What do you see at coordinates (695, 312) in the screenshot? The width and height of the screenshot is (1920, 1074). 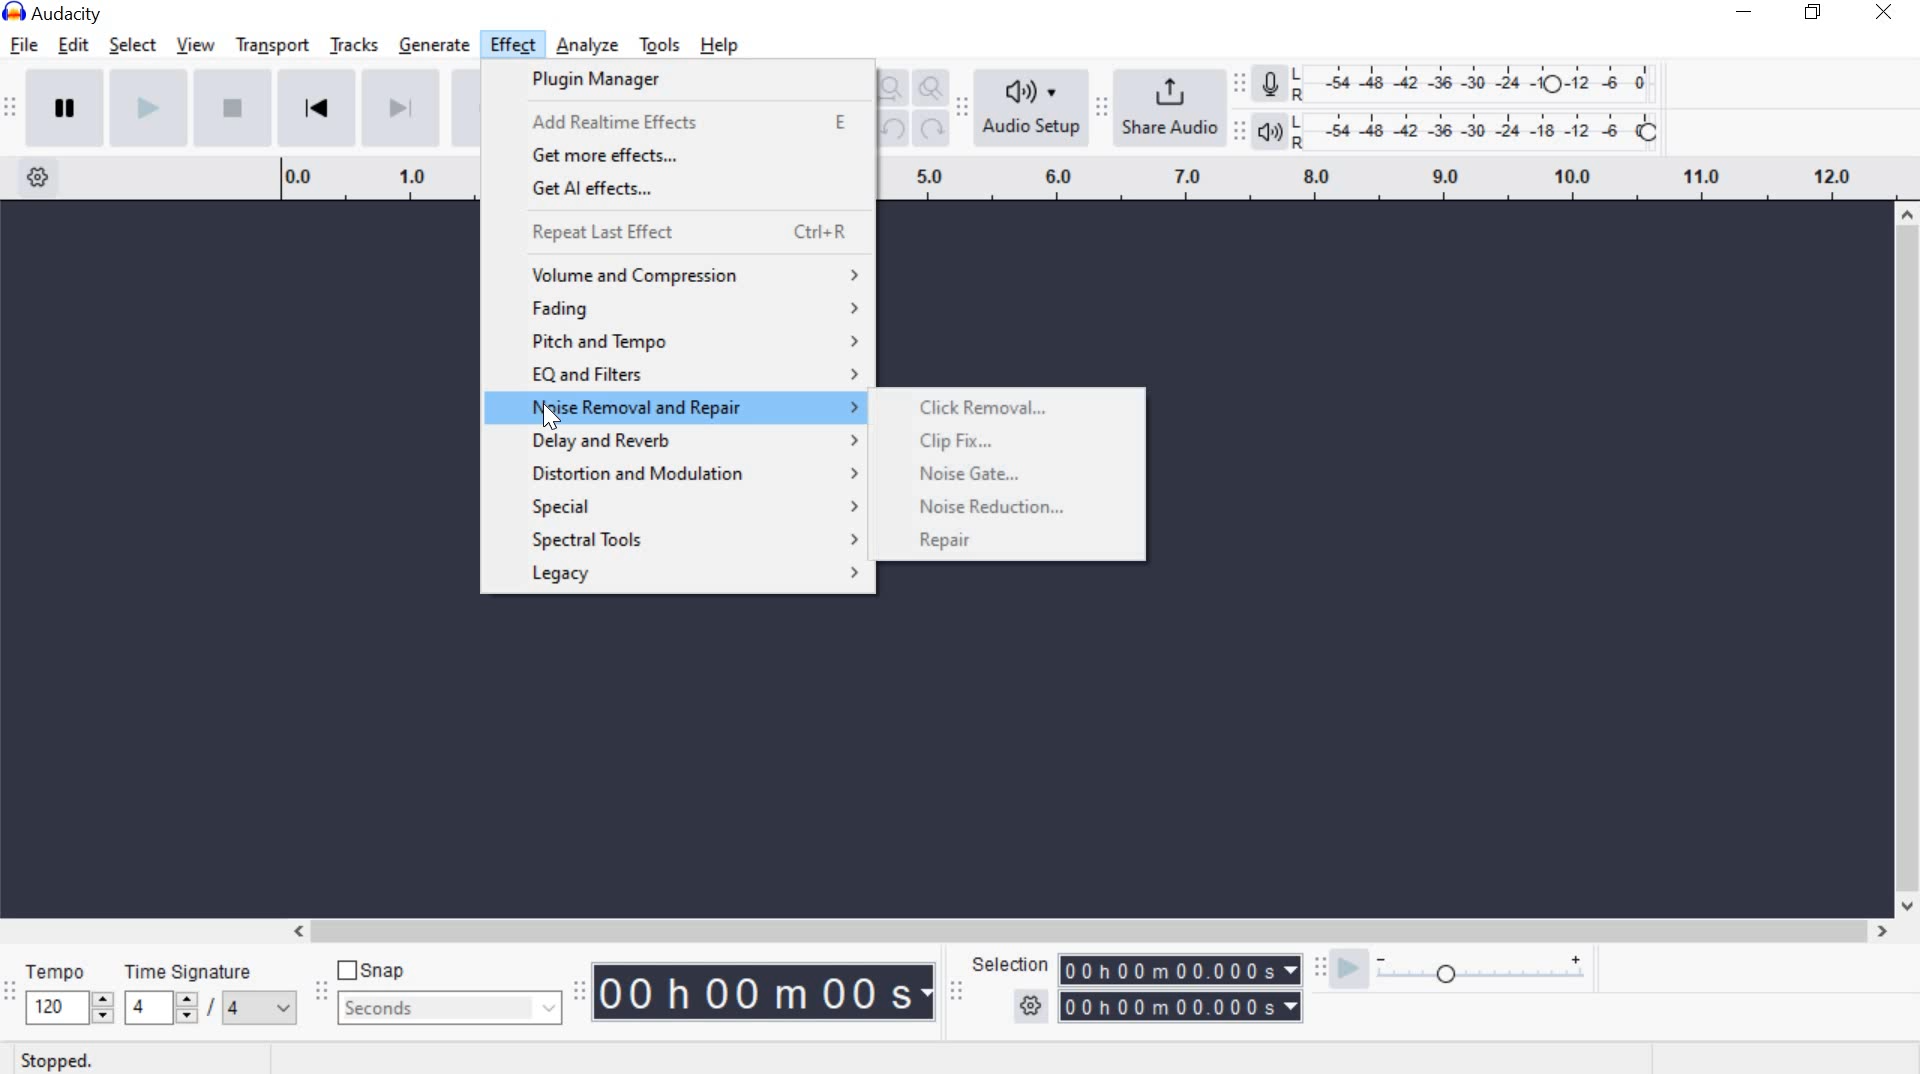 I see `fading` at bounding box center [695, 312].